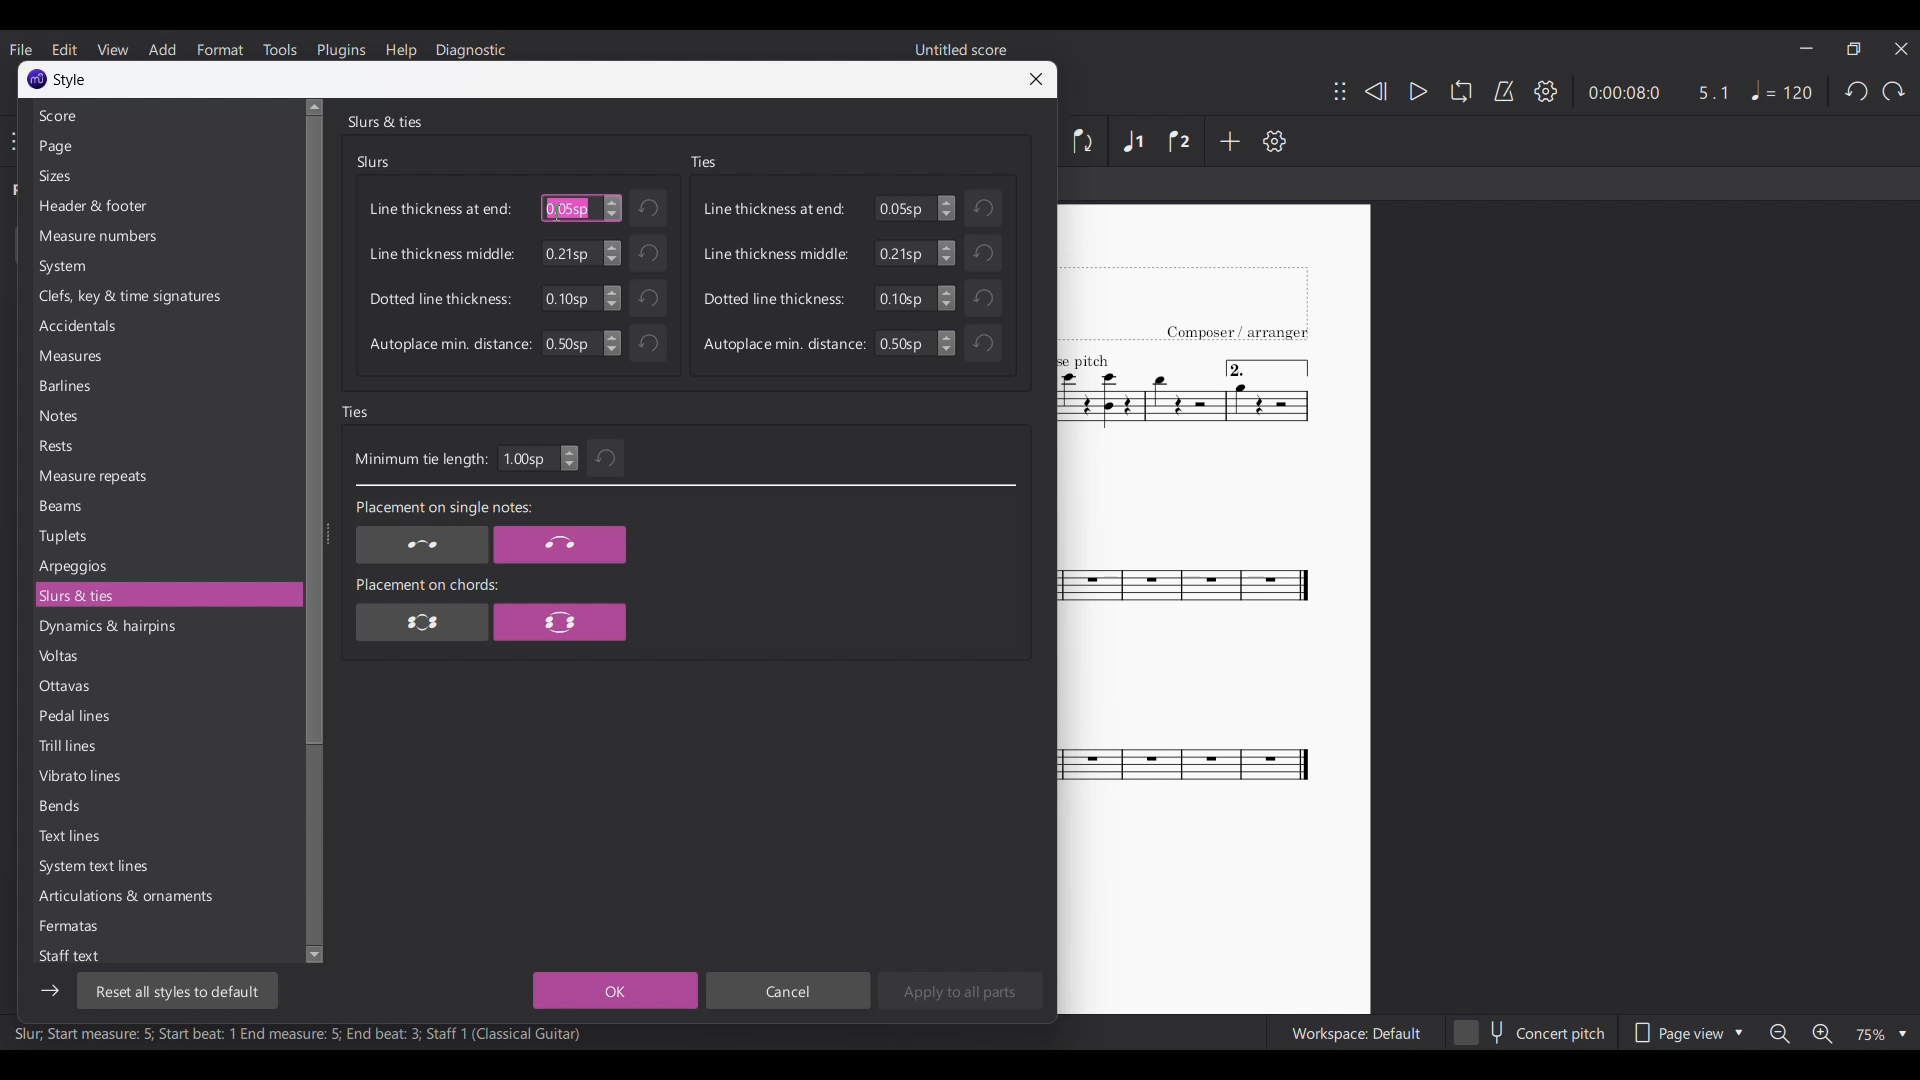 The width and height of the screenshot is (1920, 1080). Describe the element at coordinates (163, 147) in the screenshot. I see `Page` at that location.